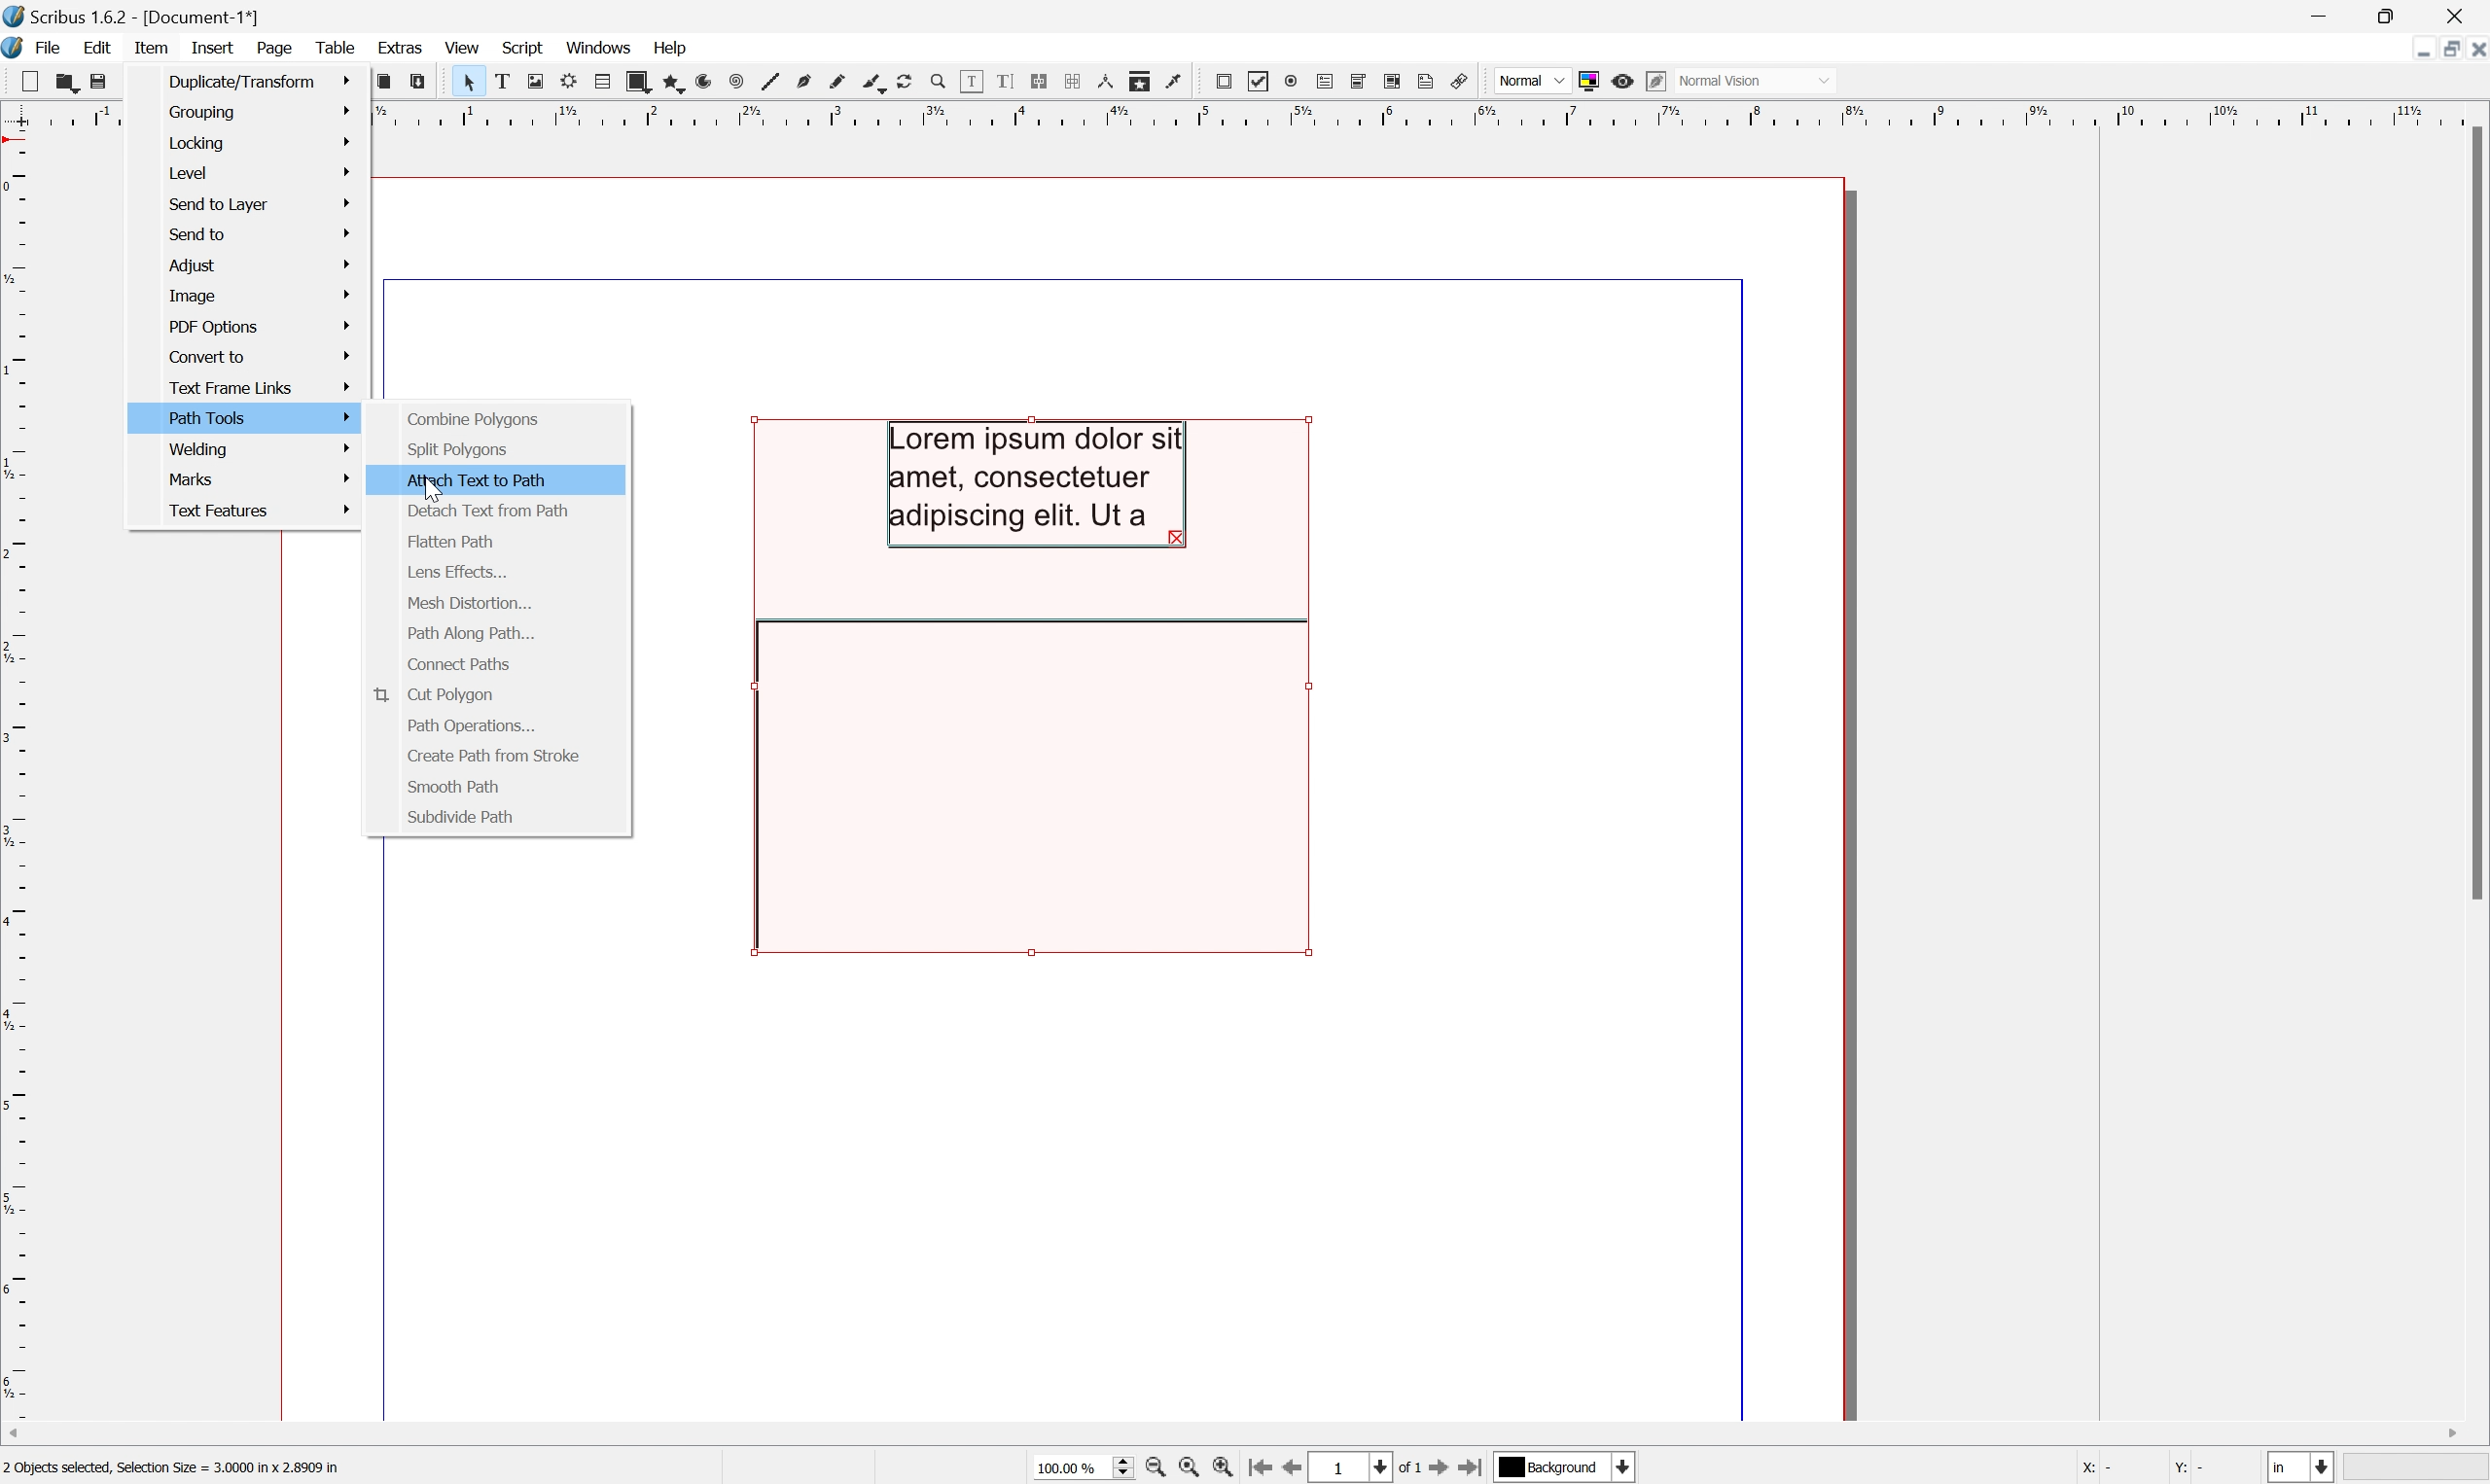 The height and width of the screenshot is (1484, 2490). Describe the element at coordinates (767, 82) in the screenshot. I see `Line` at that location.